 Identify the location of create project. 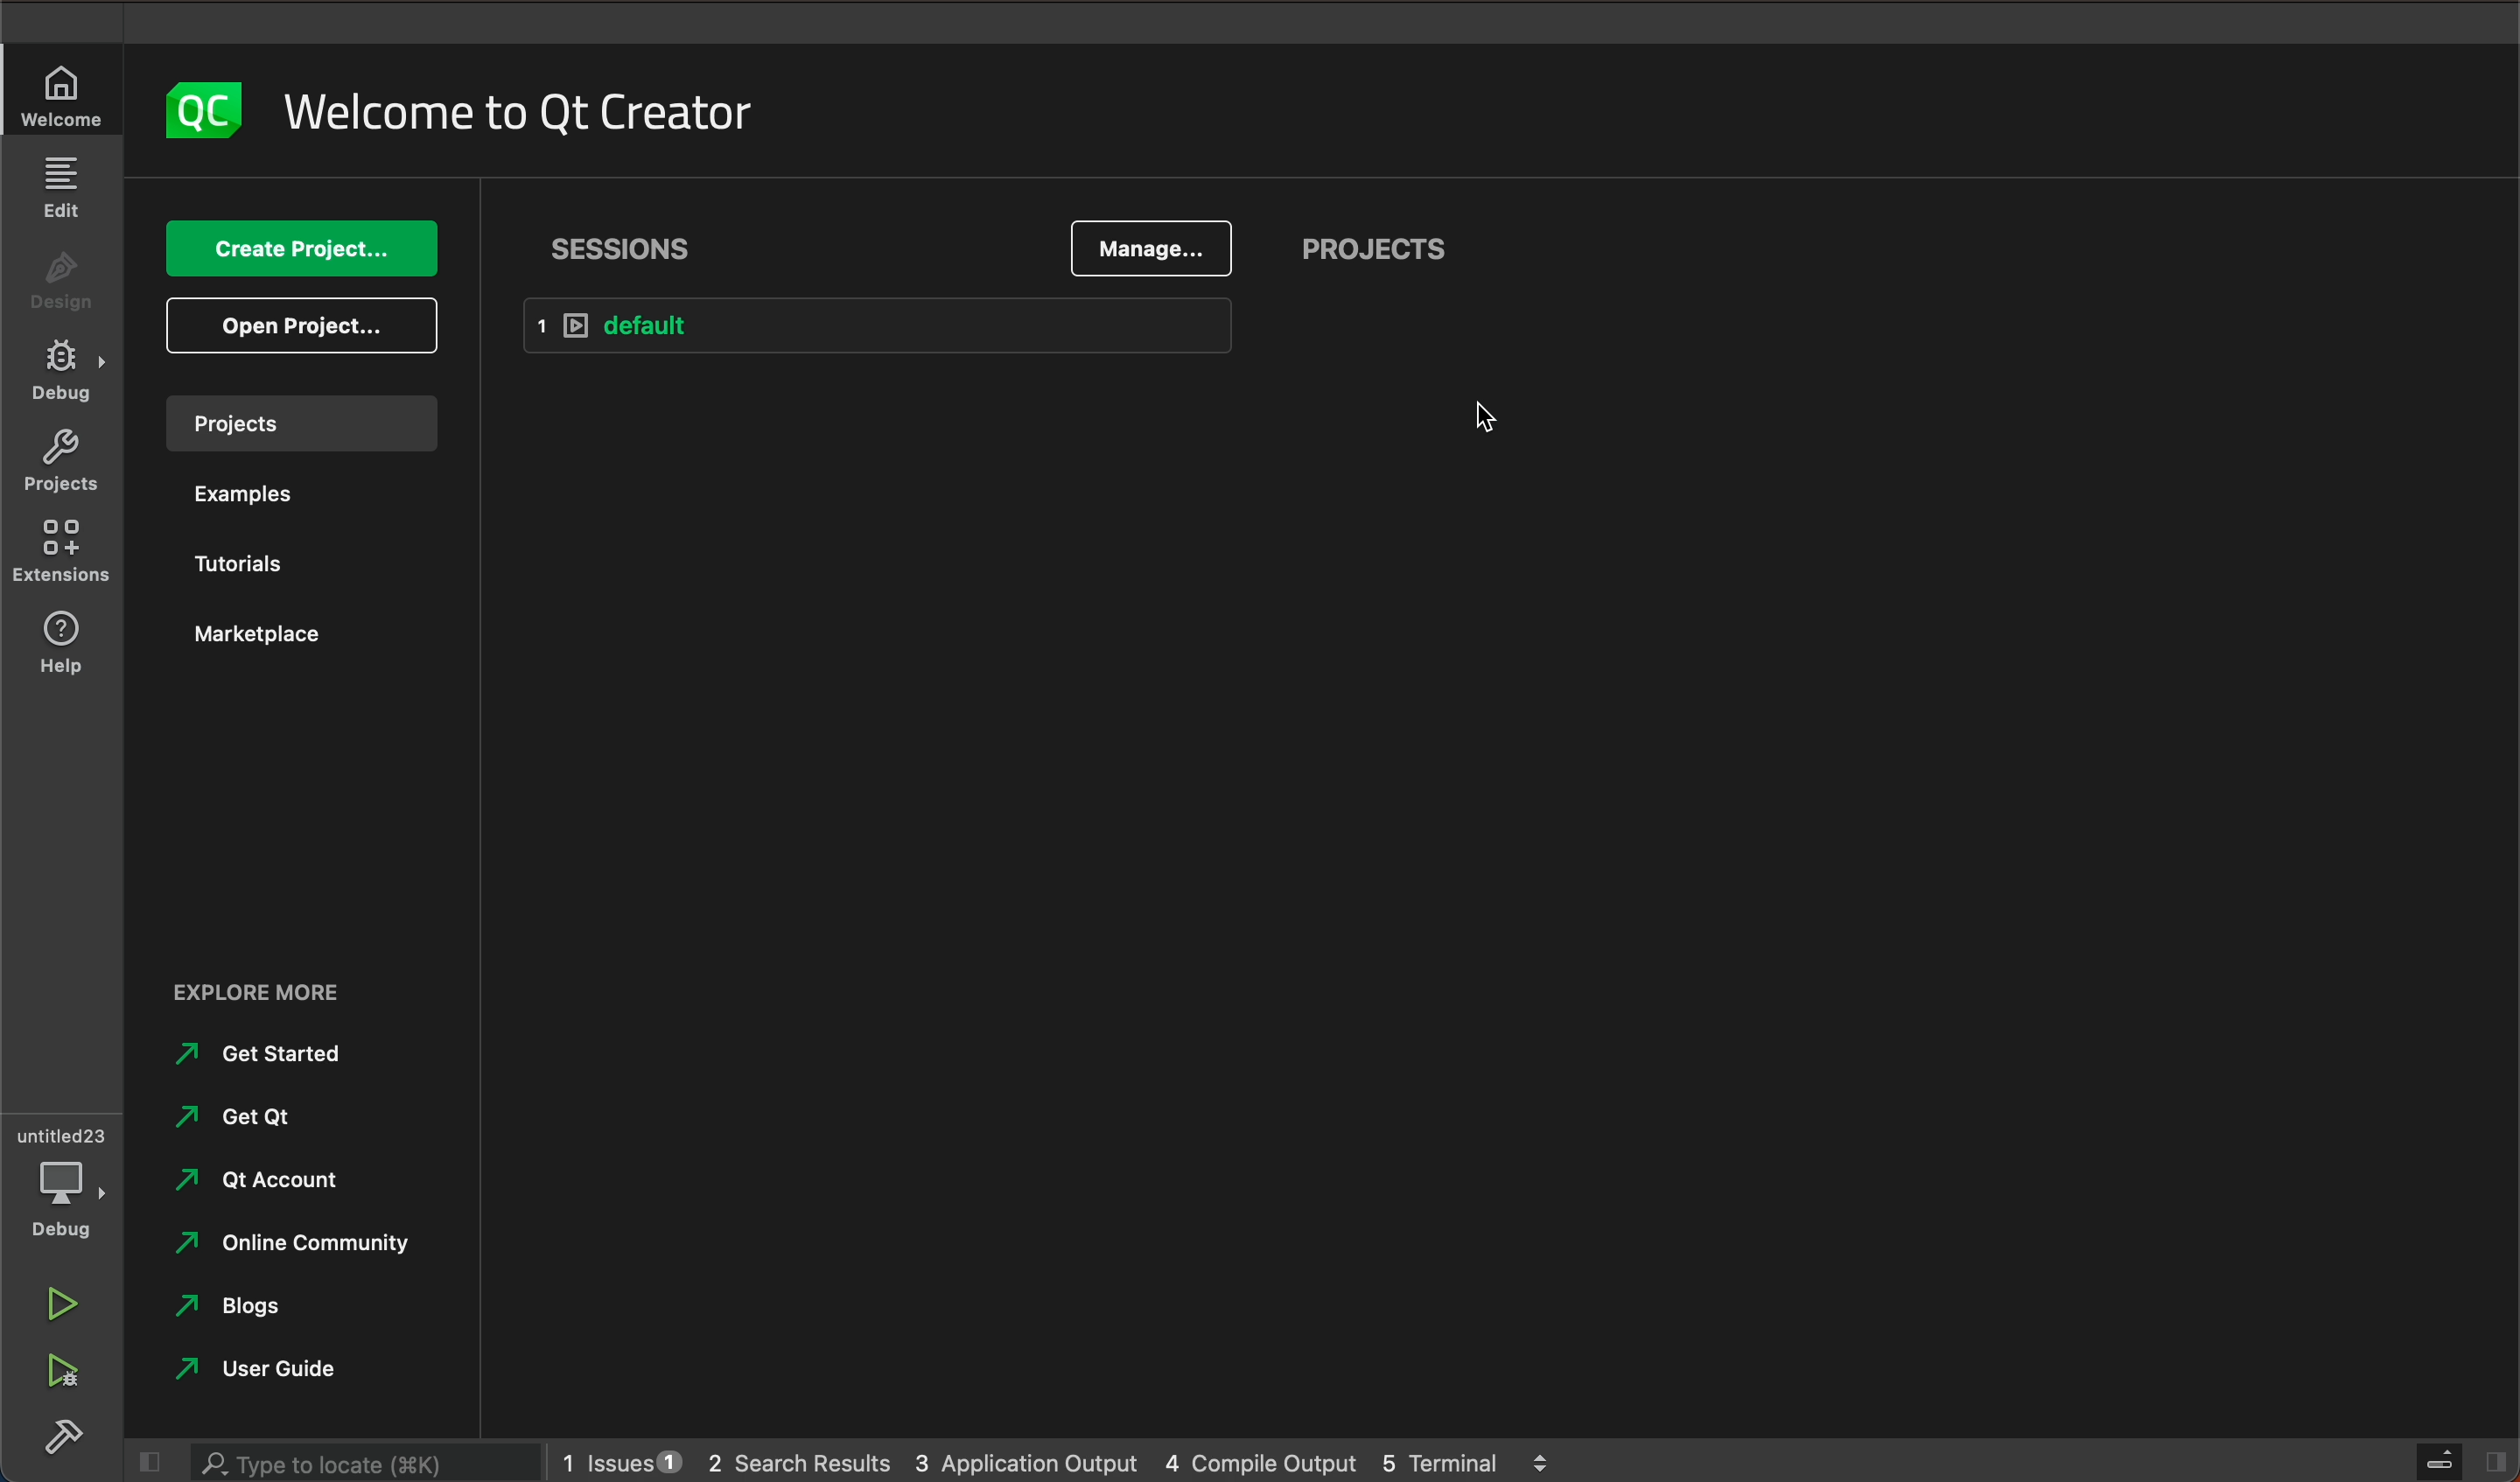
(297, 249).